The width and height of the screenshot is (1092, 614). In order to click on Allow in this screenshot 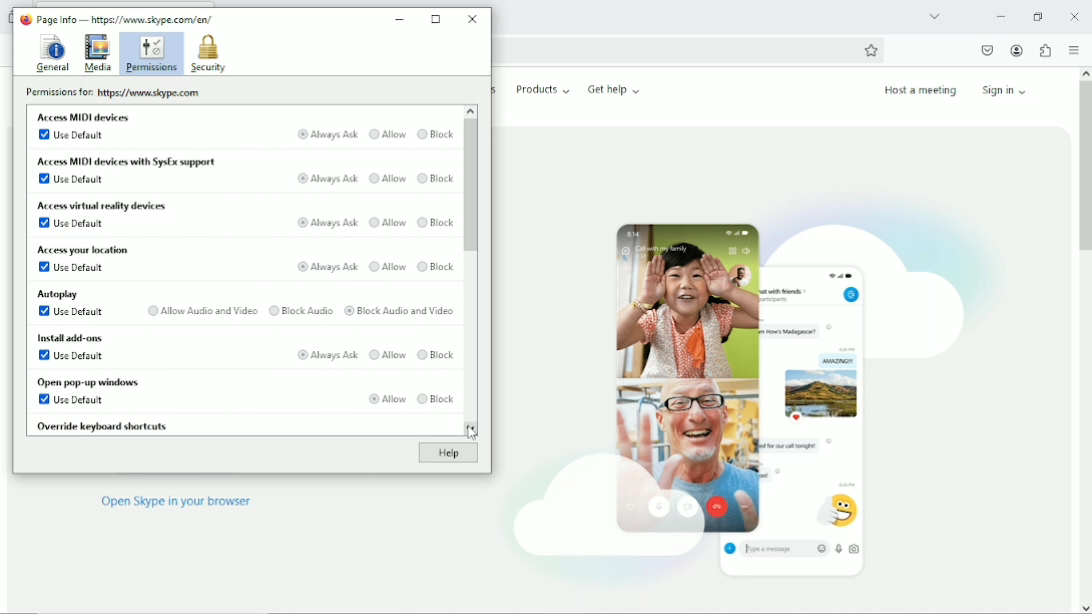, I will do `click(388, 134)`.